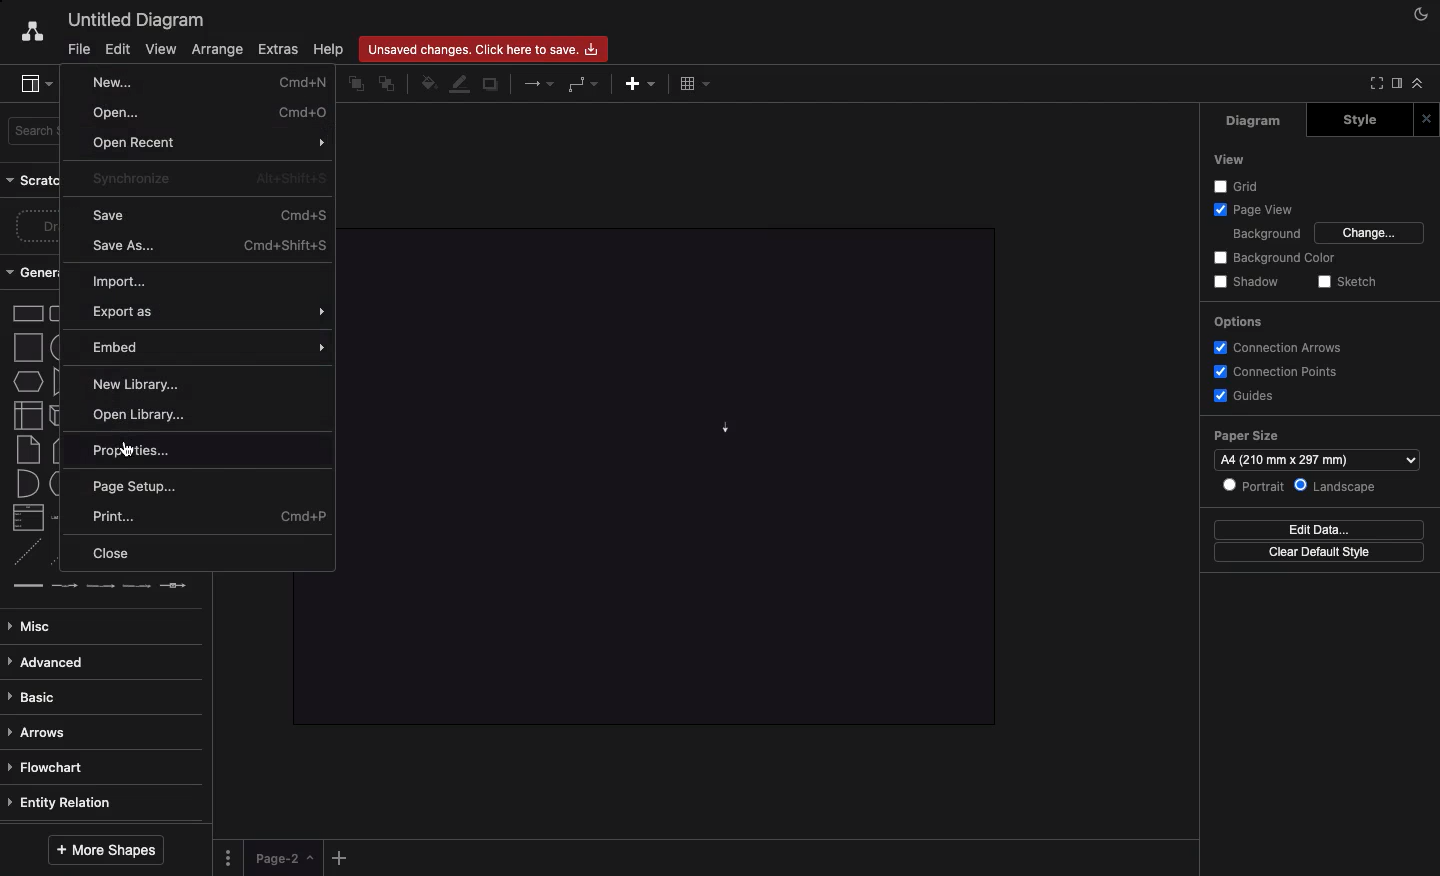  Describe the element at coordinates (331, 49) in the screenshot. I see `Help` at that location.